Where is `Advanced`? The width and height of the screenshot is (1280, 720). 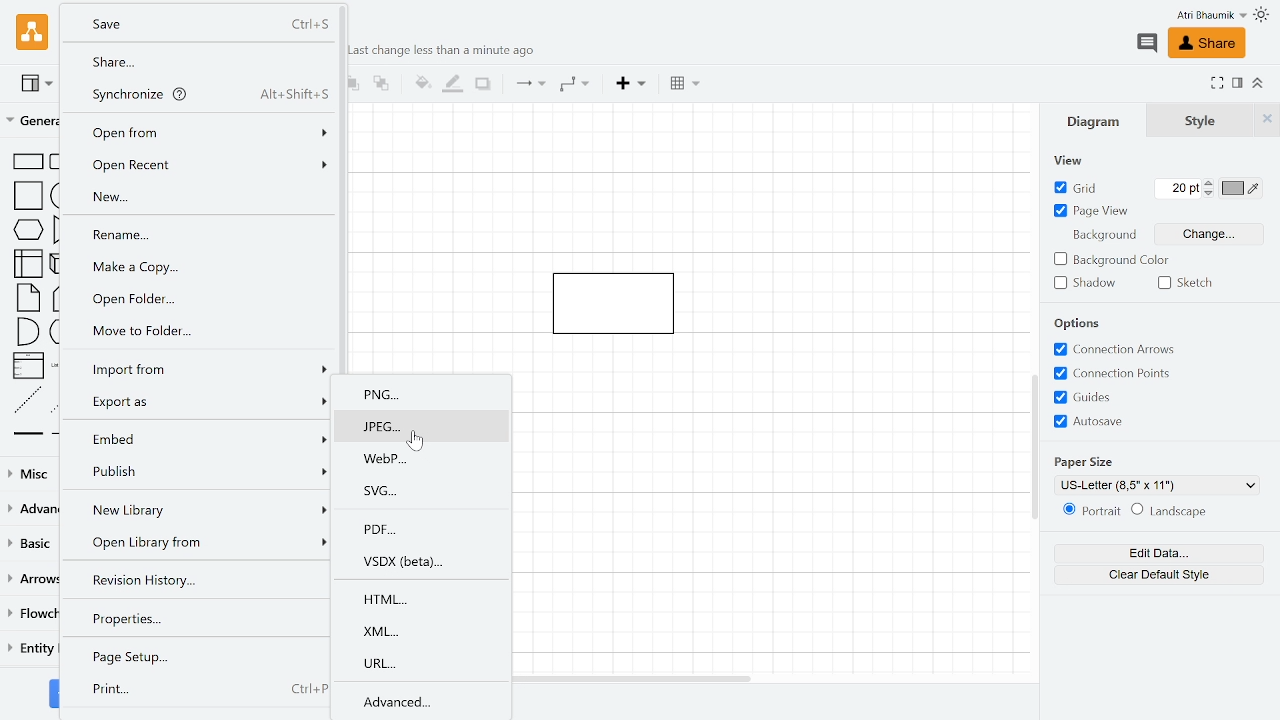 Advanced is located at coordinates (30, 510).